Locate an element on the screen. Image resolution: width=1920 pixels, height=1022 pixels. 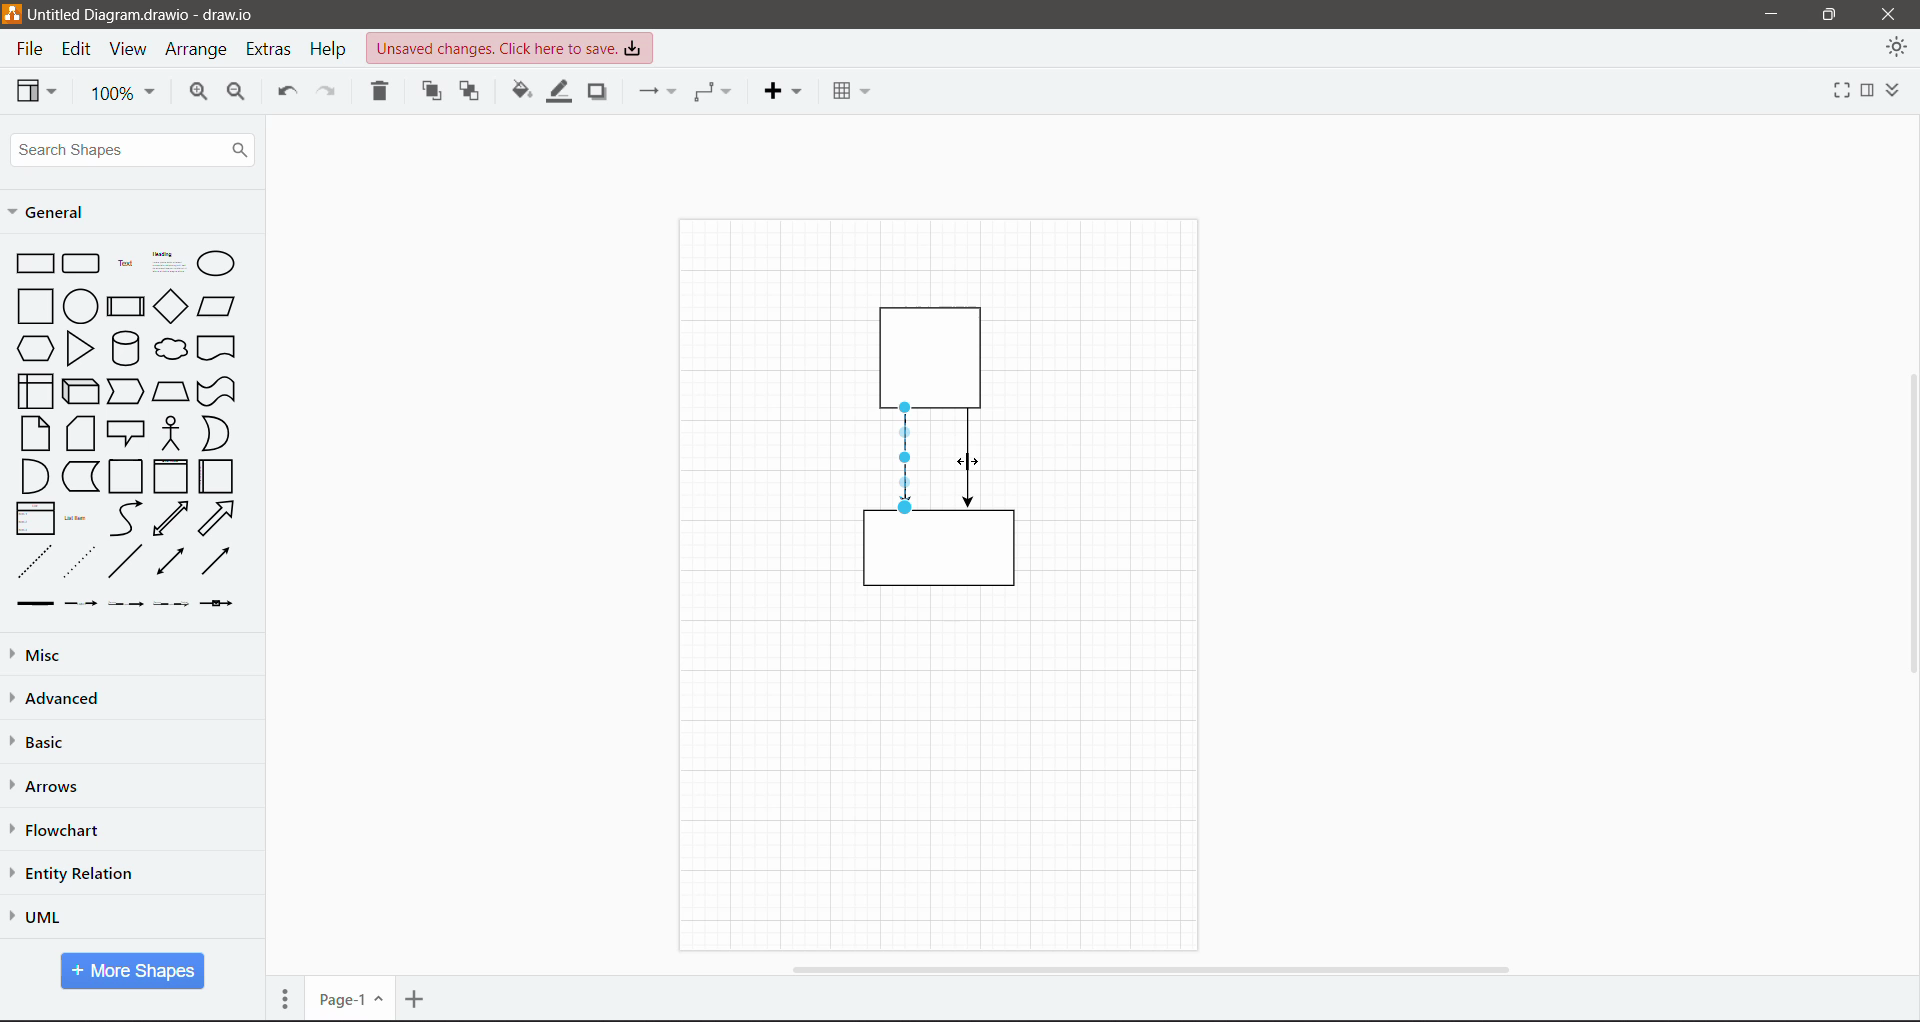
Expand/Collapse is located at coordinates (1897, 91).